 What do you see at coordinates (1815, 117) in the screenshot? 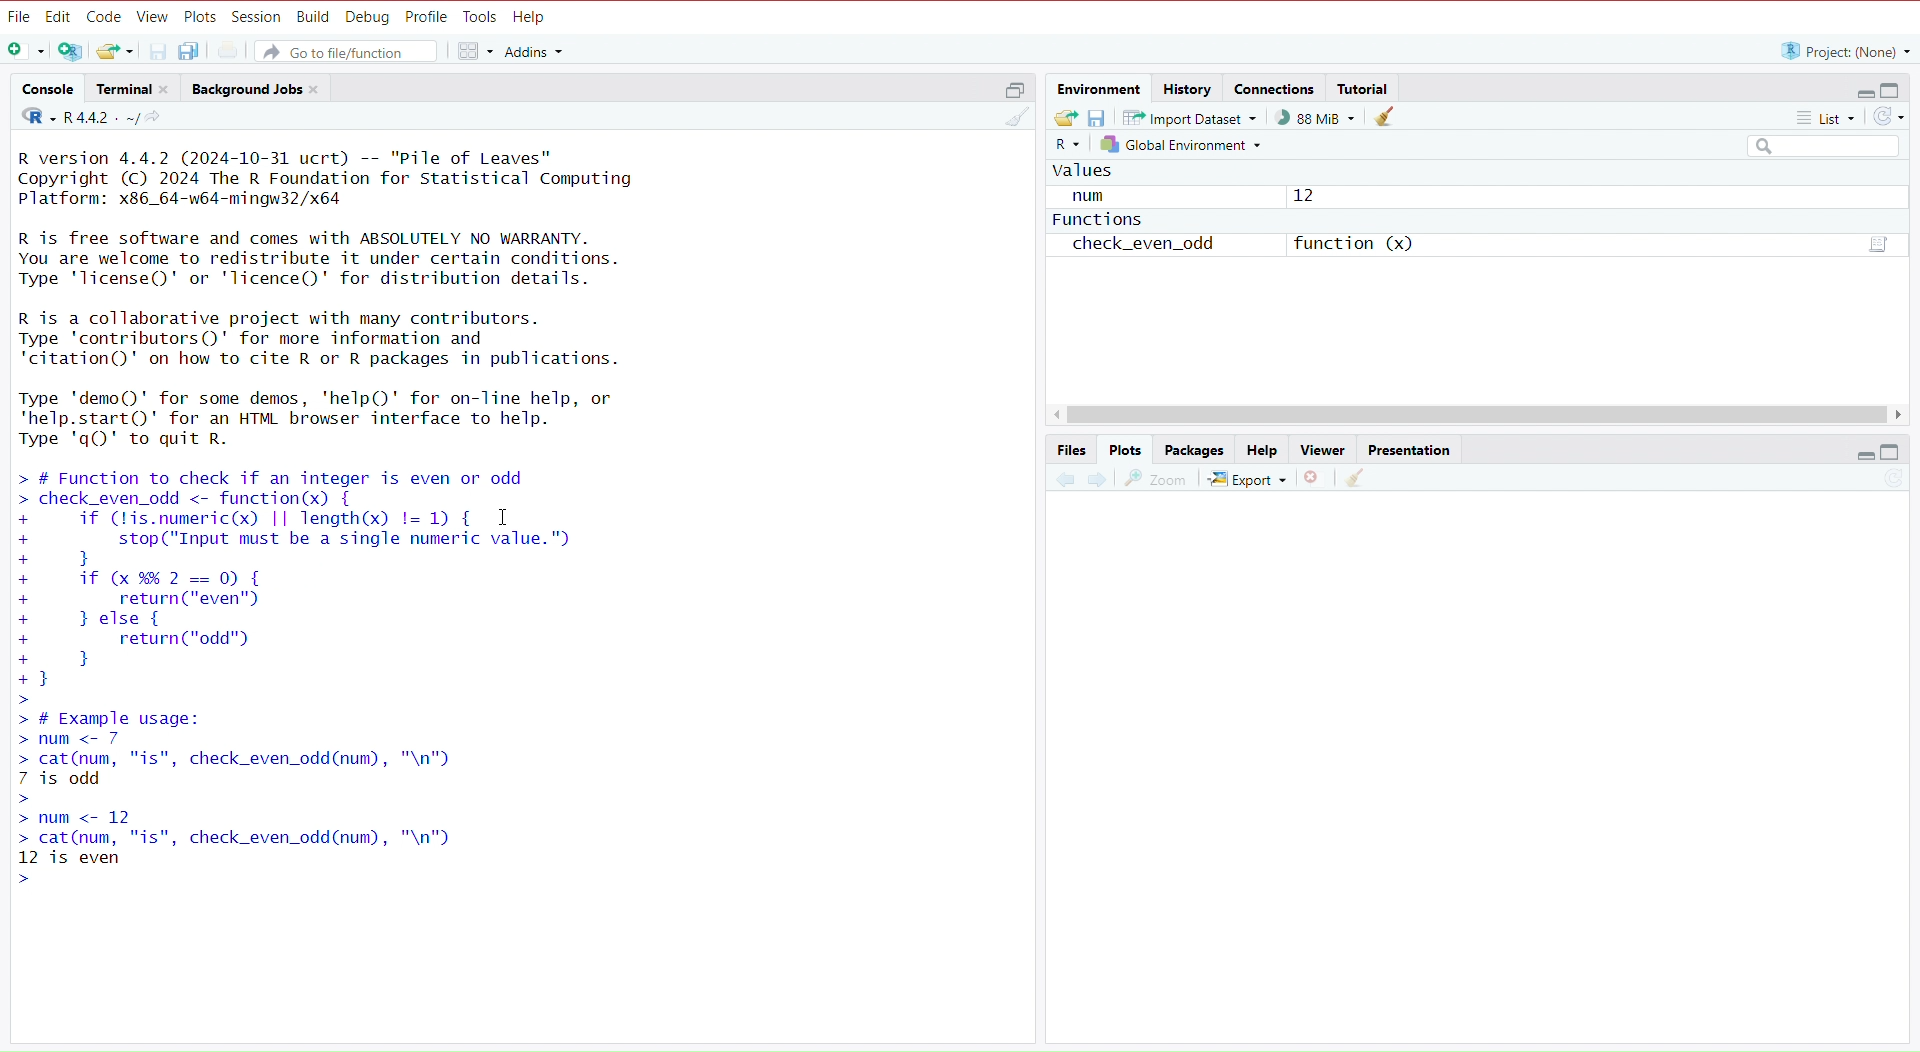
I see `list` at bounding box center [1815, 117].